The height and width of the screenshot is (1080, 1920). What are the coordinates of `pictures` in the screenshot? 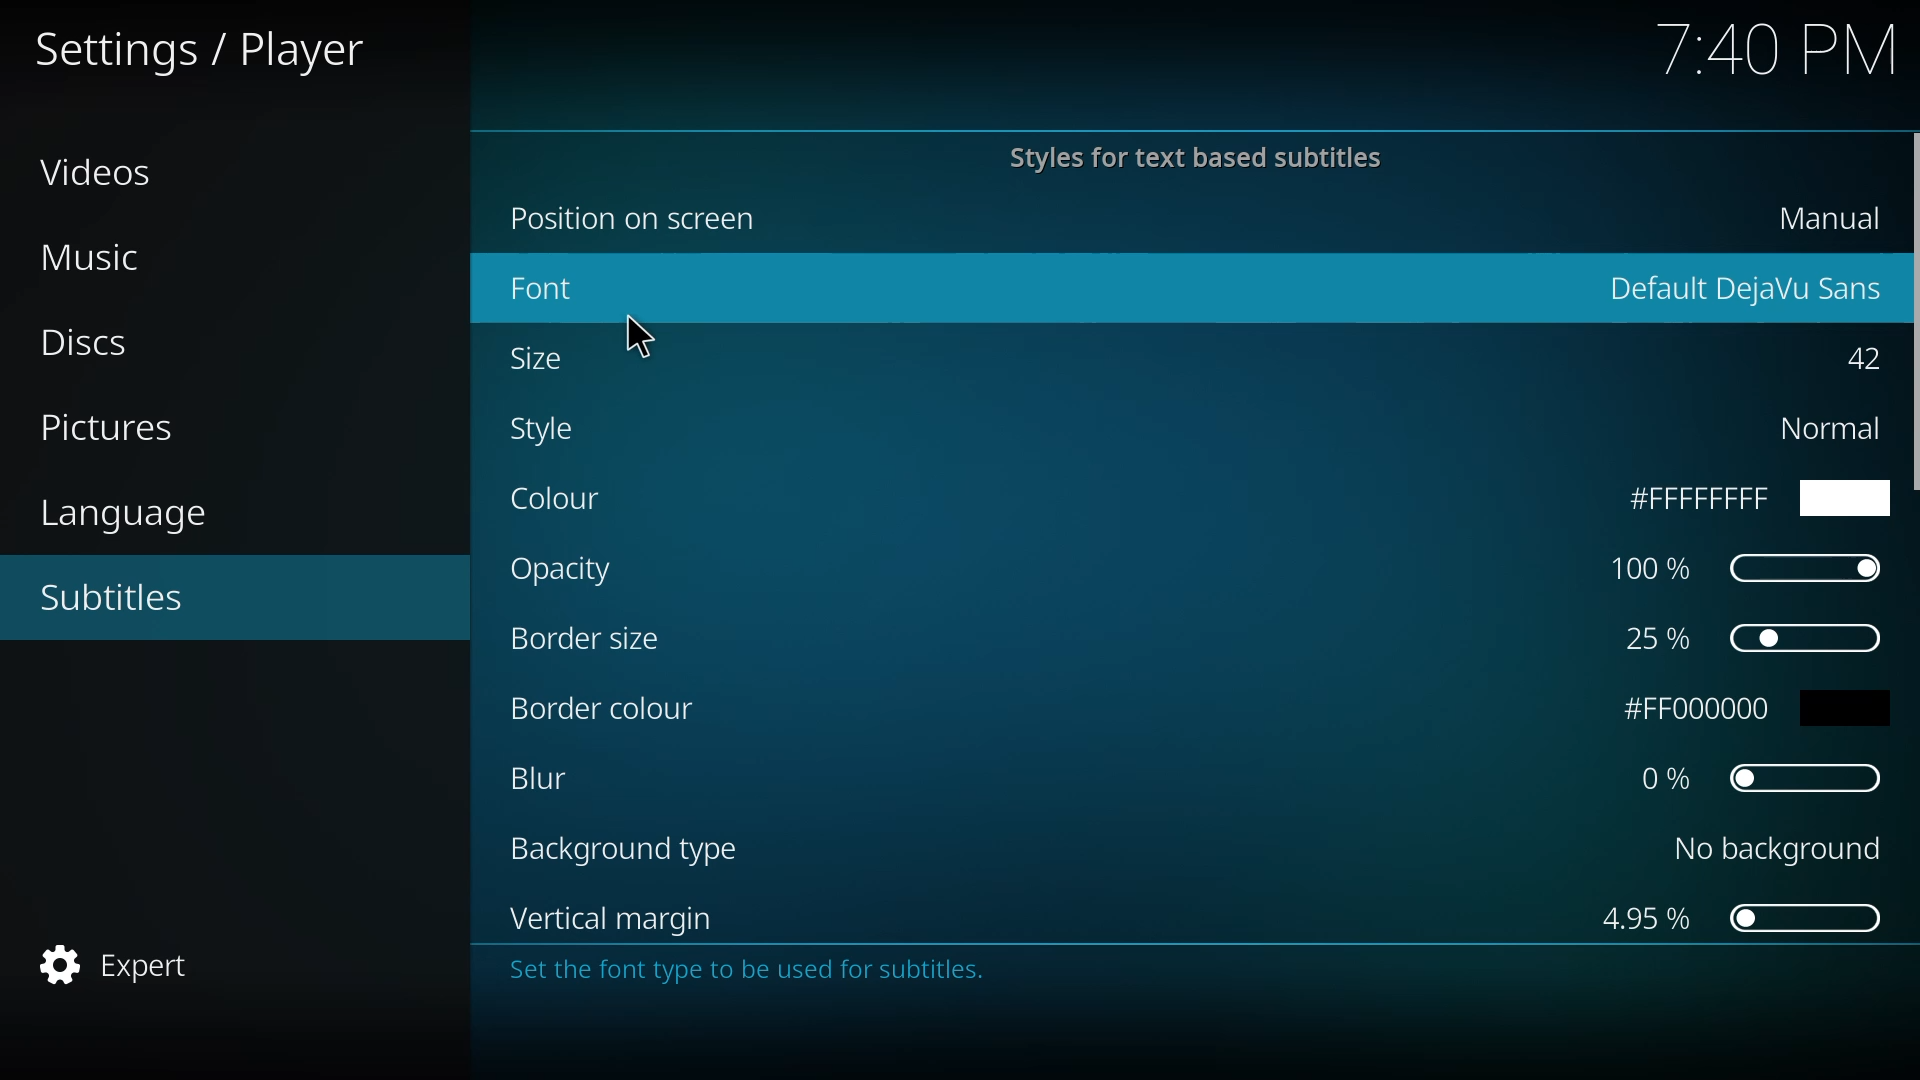 It's located at (110, 428).